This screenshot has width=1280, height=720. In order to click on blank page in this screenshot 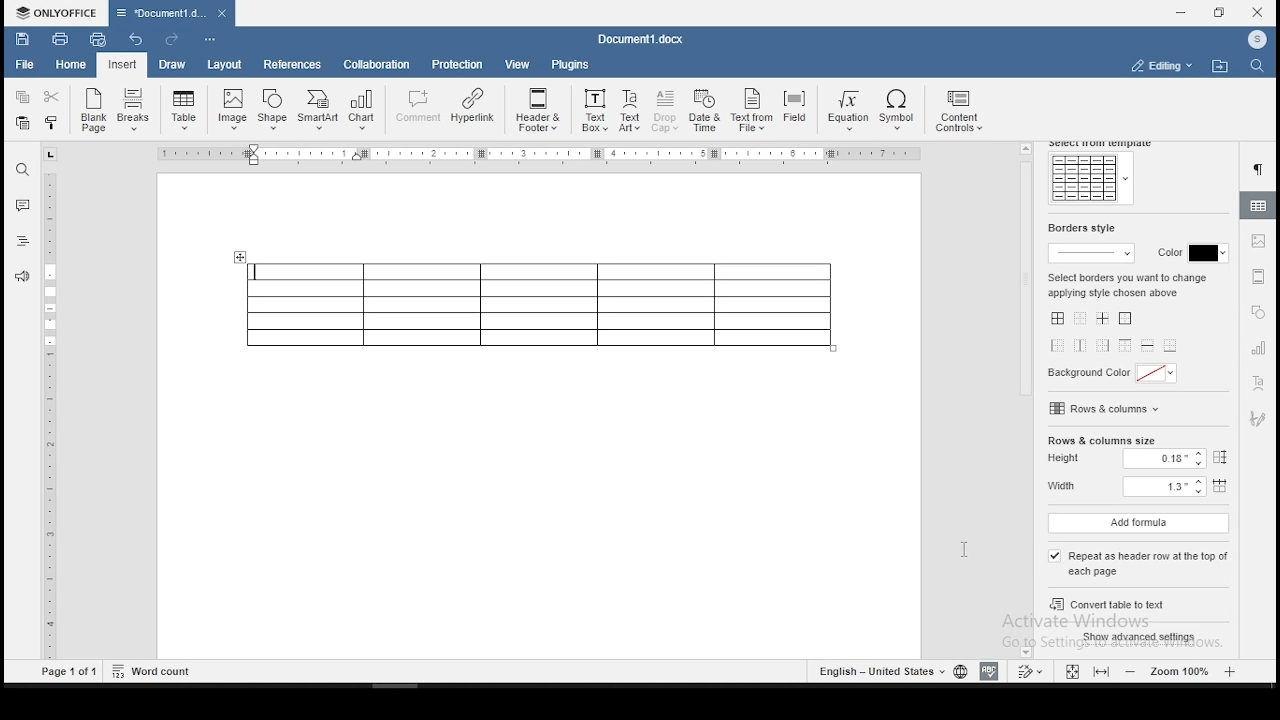, I will do `click(91, 112)`.